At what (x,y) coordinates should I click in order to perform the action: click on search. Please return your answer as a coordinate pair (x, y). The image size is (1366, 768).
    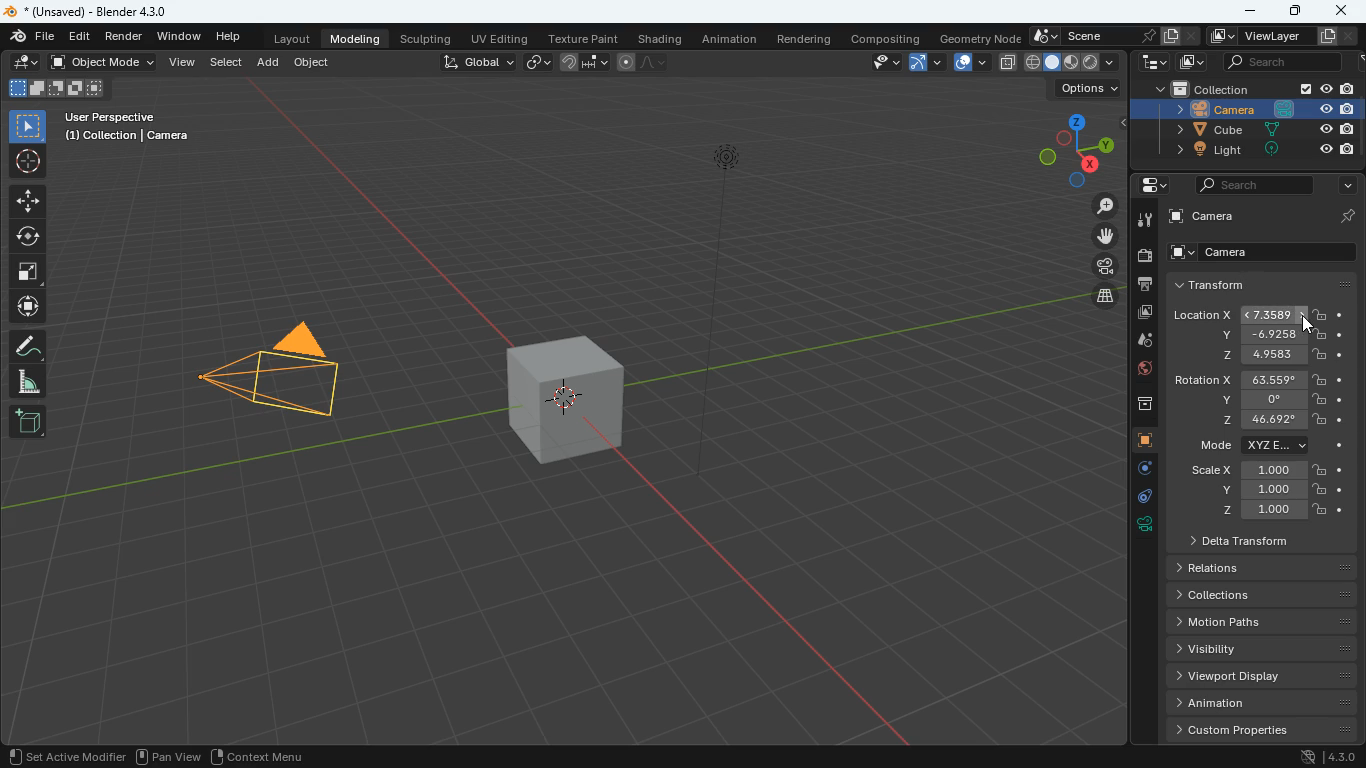
    Looking at the image, I should click on (1275, 61).